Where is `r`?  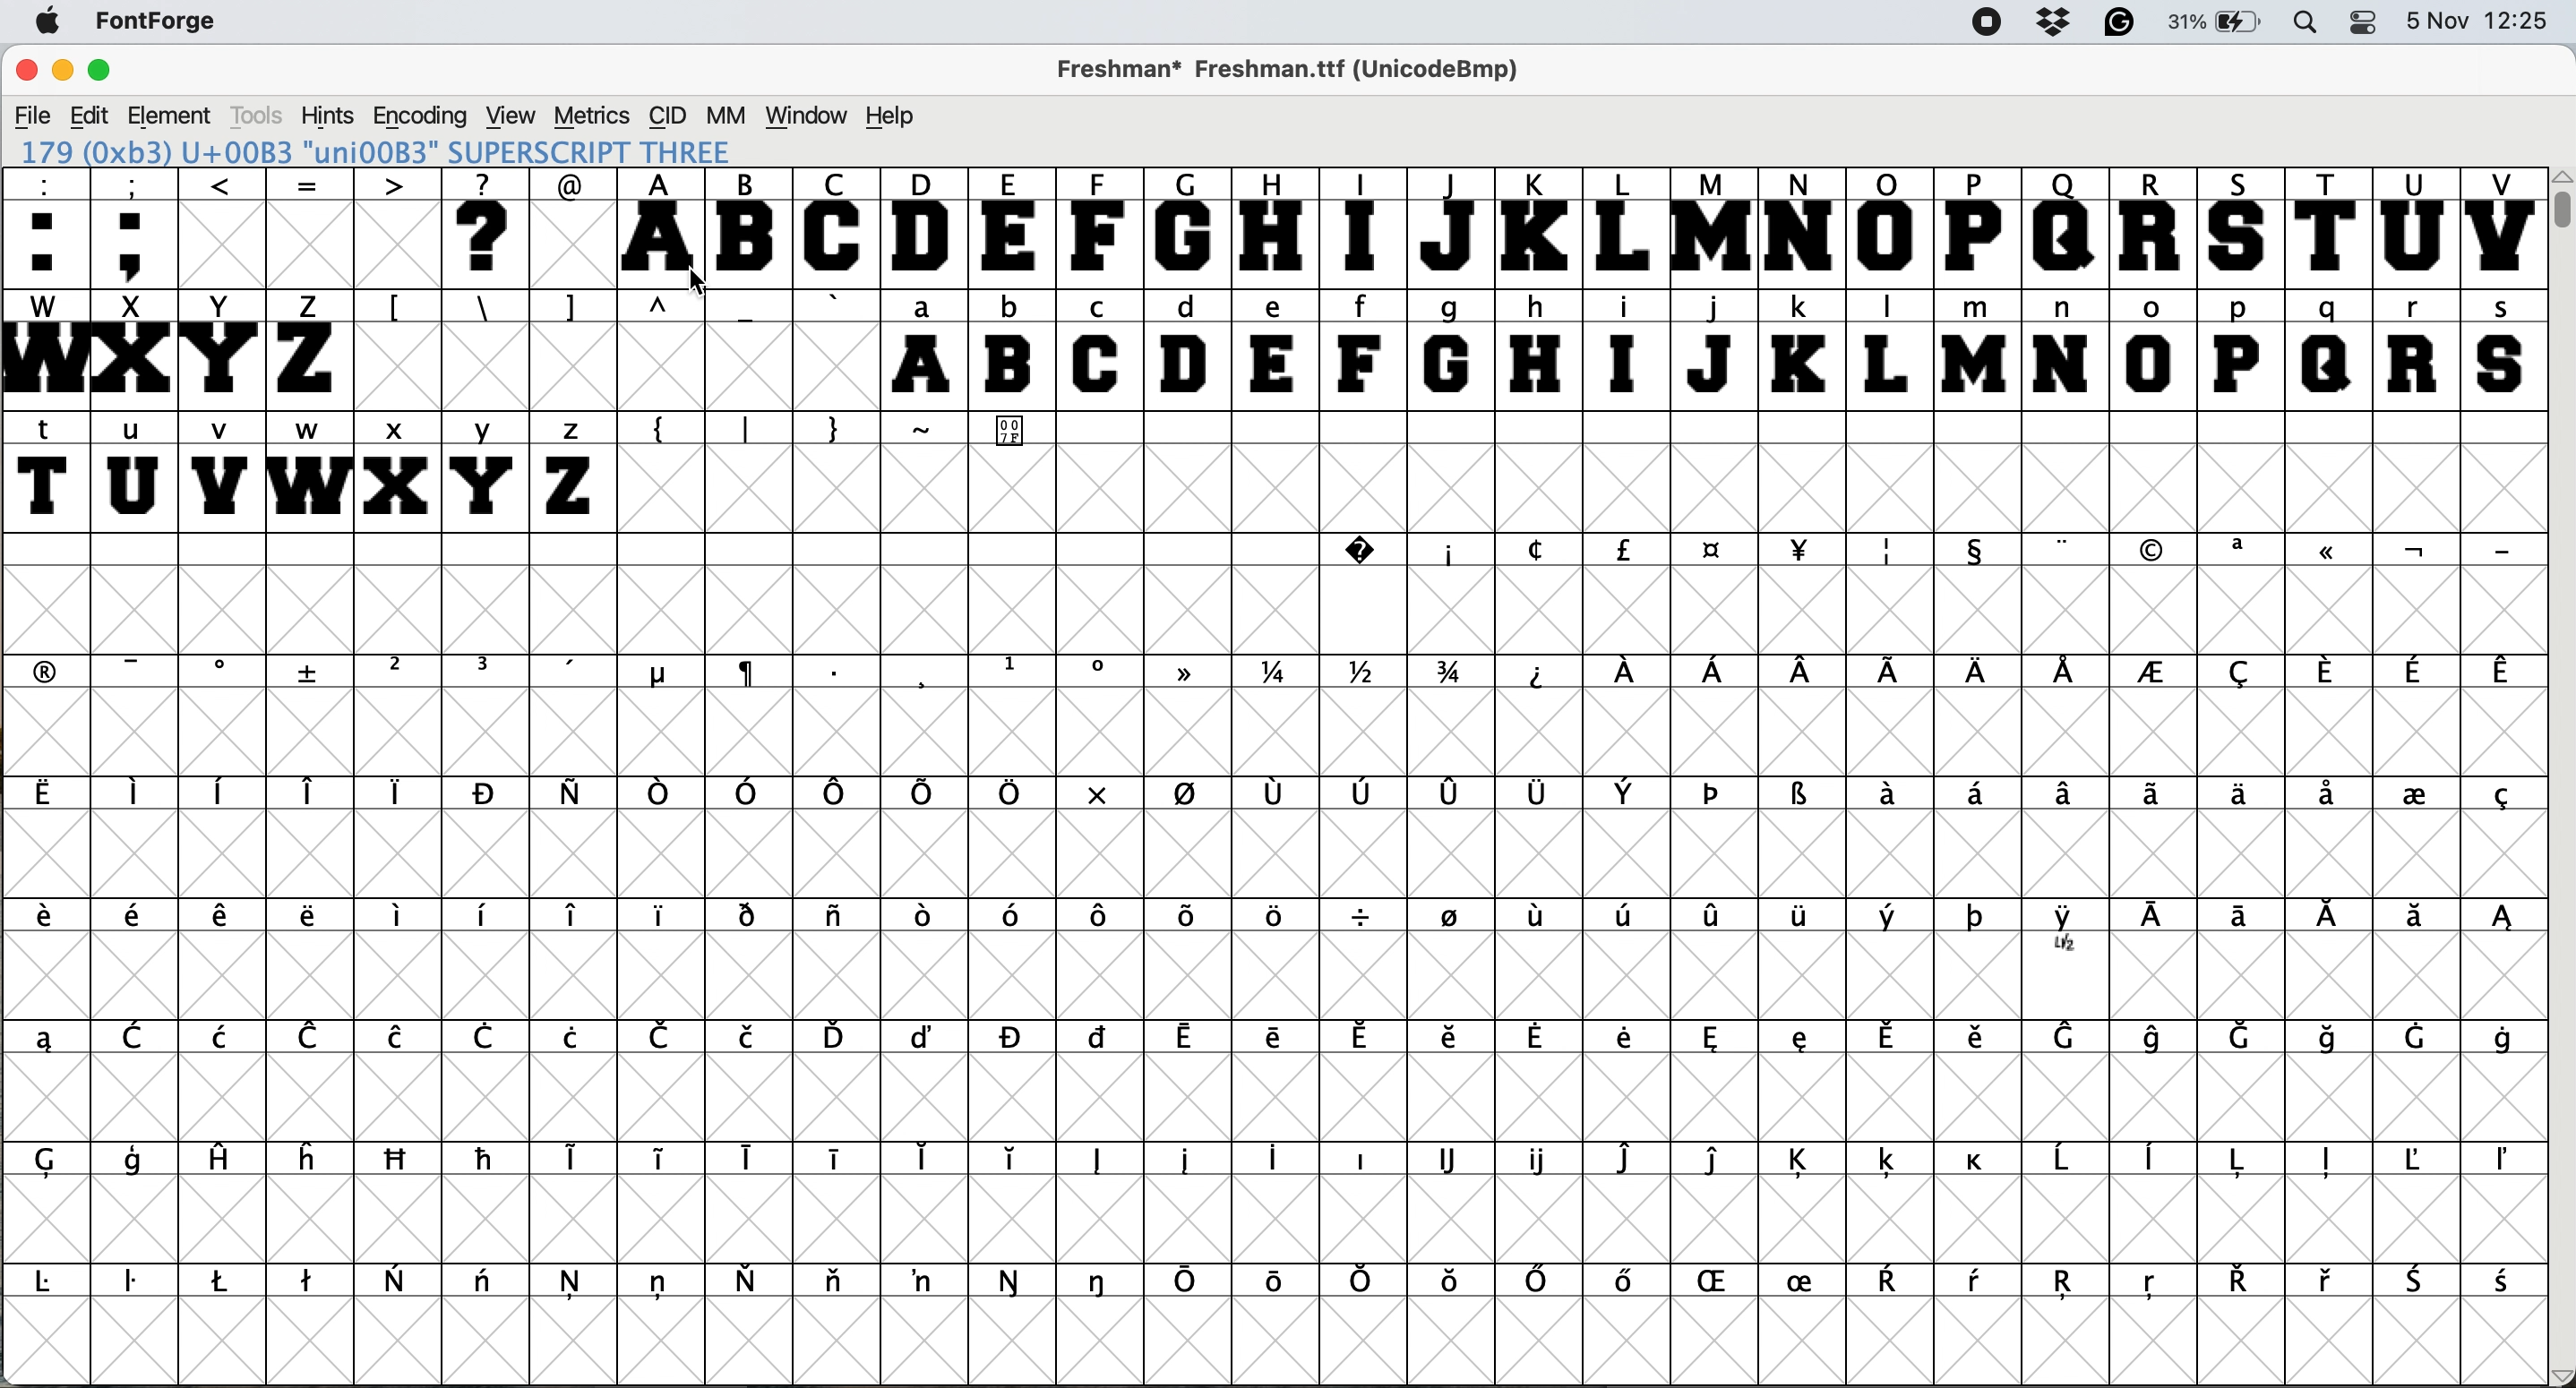 r is located at coordinates (2417, 350).